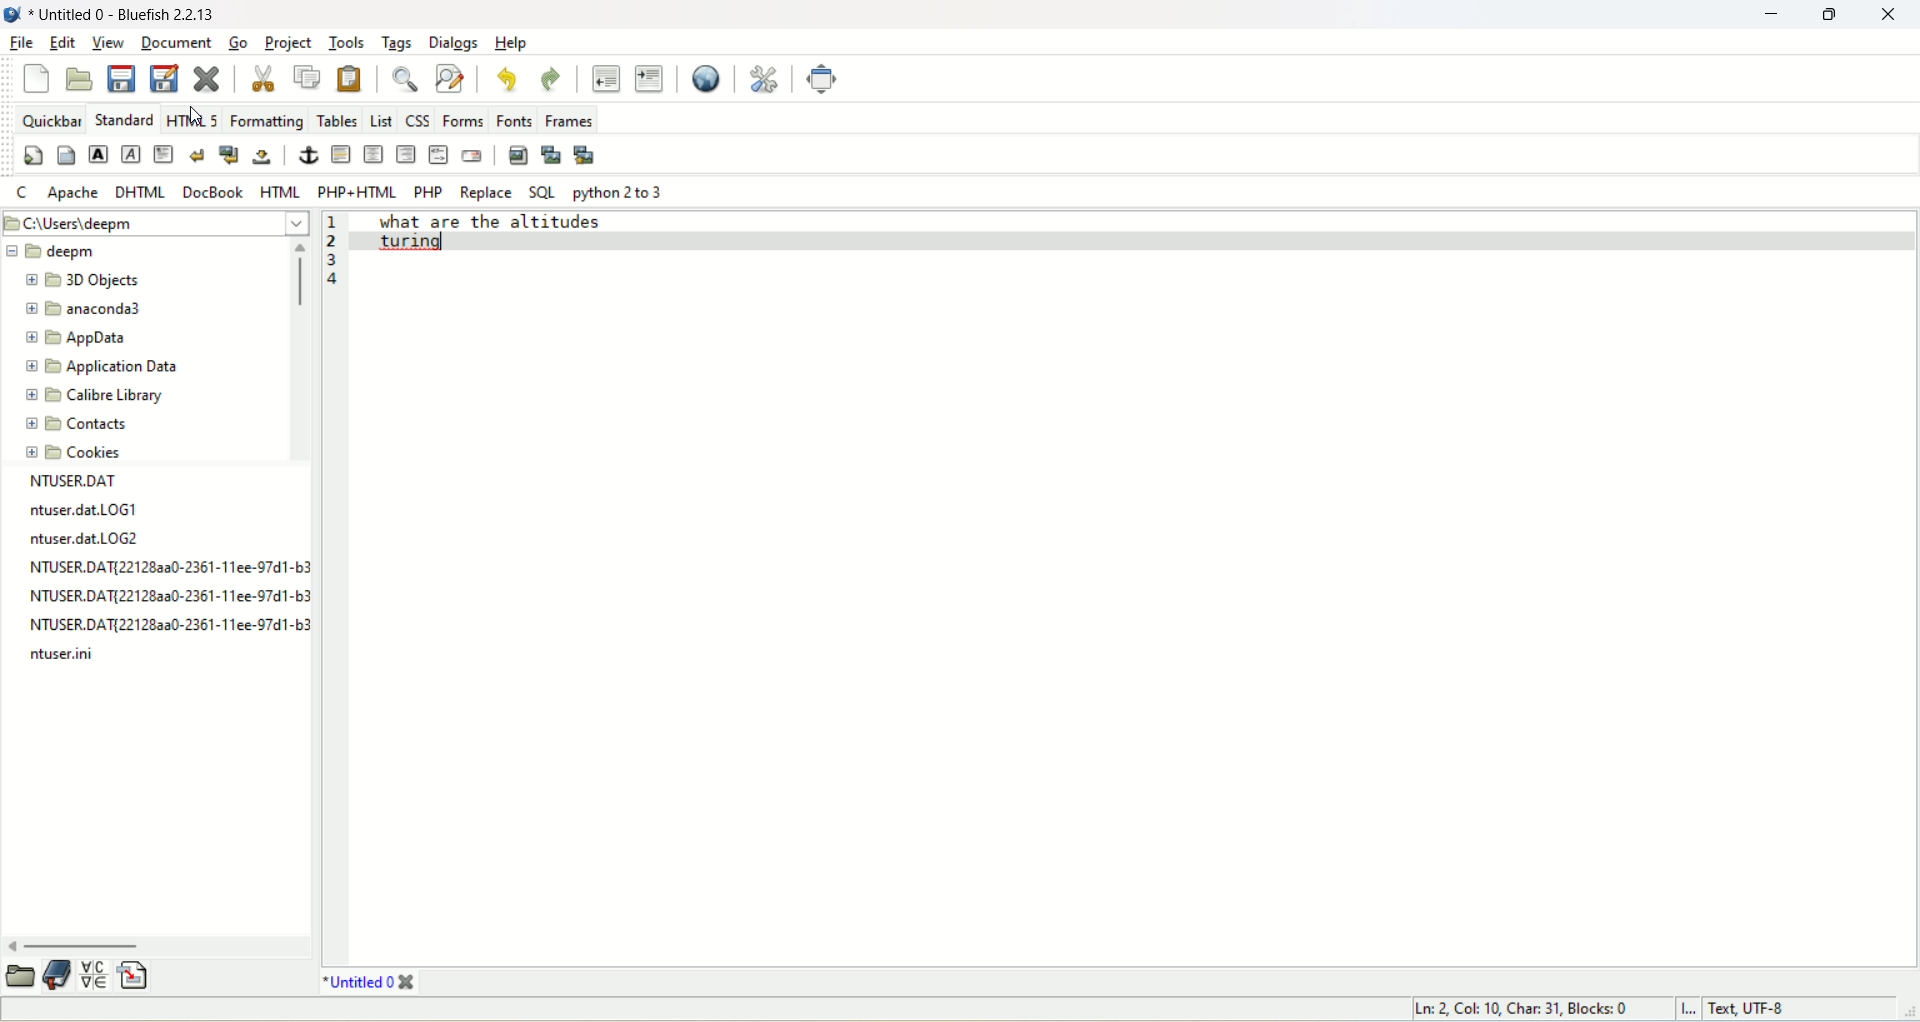  I want to click on open file, so click(80, 78).